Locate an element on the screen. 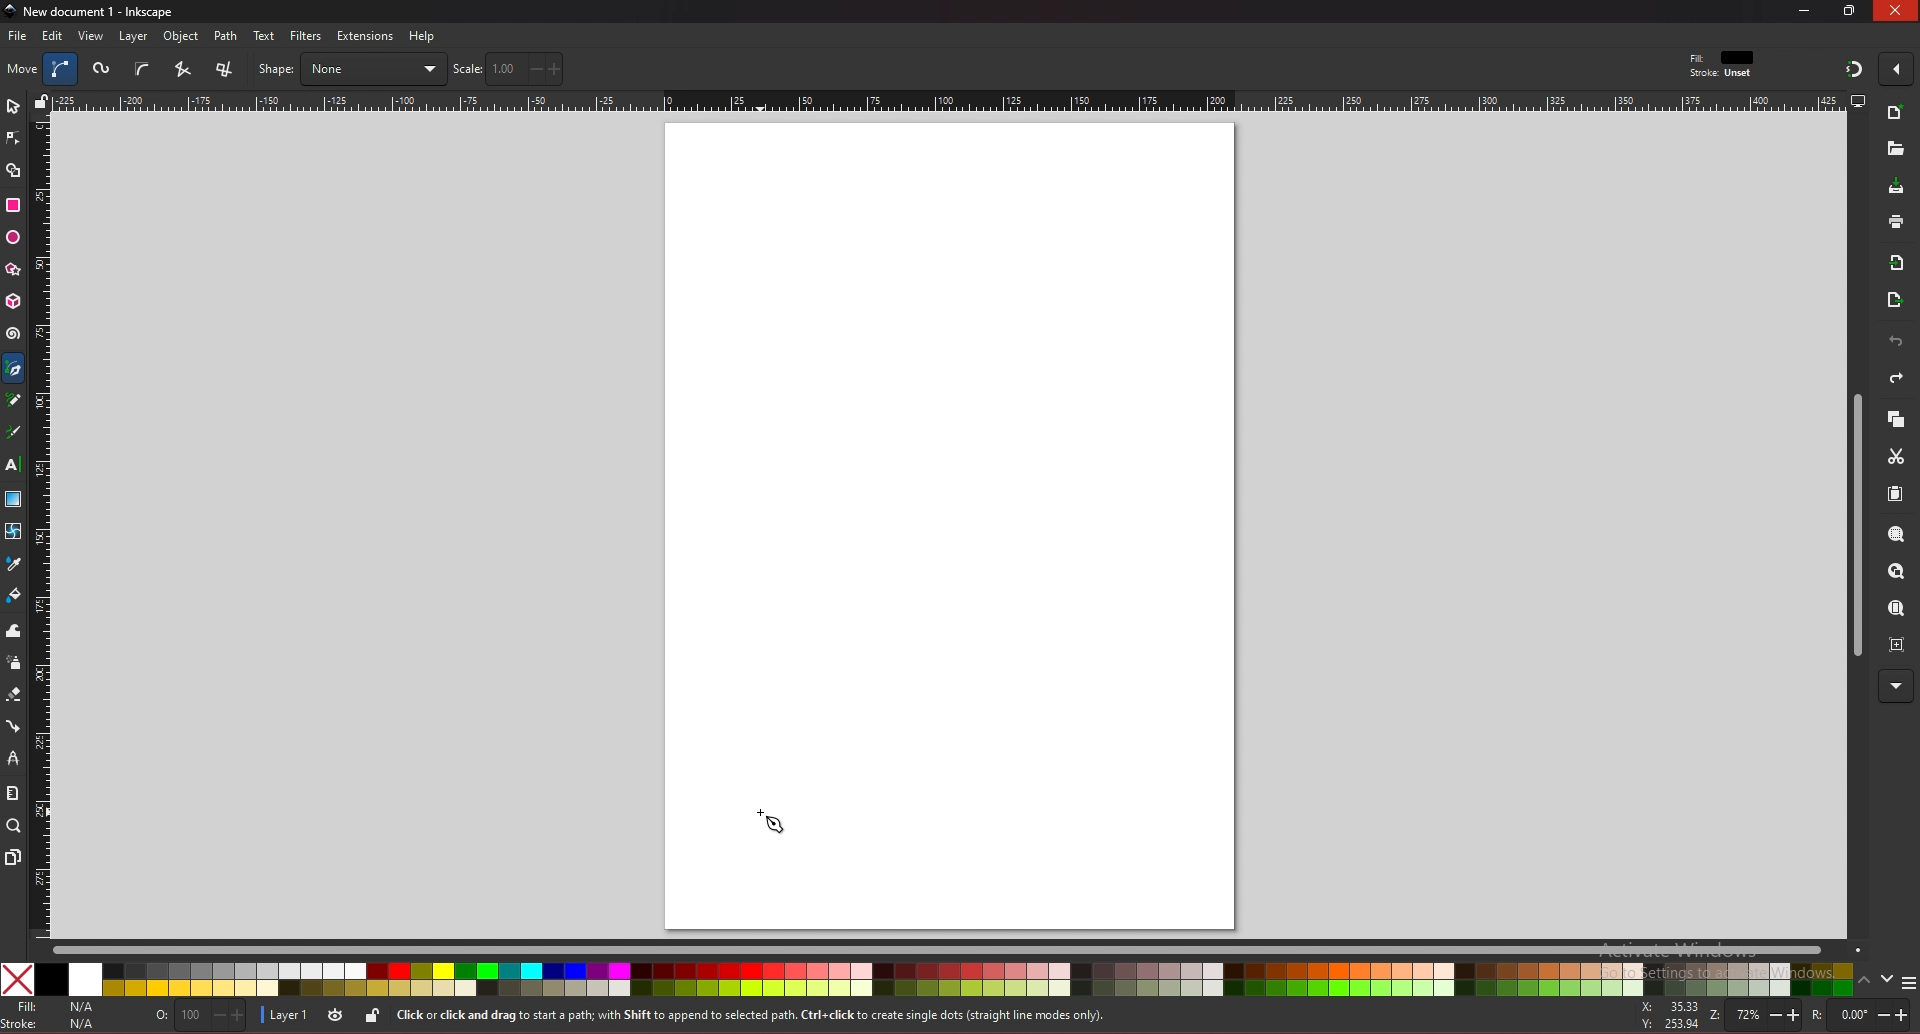 The width and height of the screenshot is (1920, 1034). zoom drawing is located at coordinates (1895, 572).